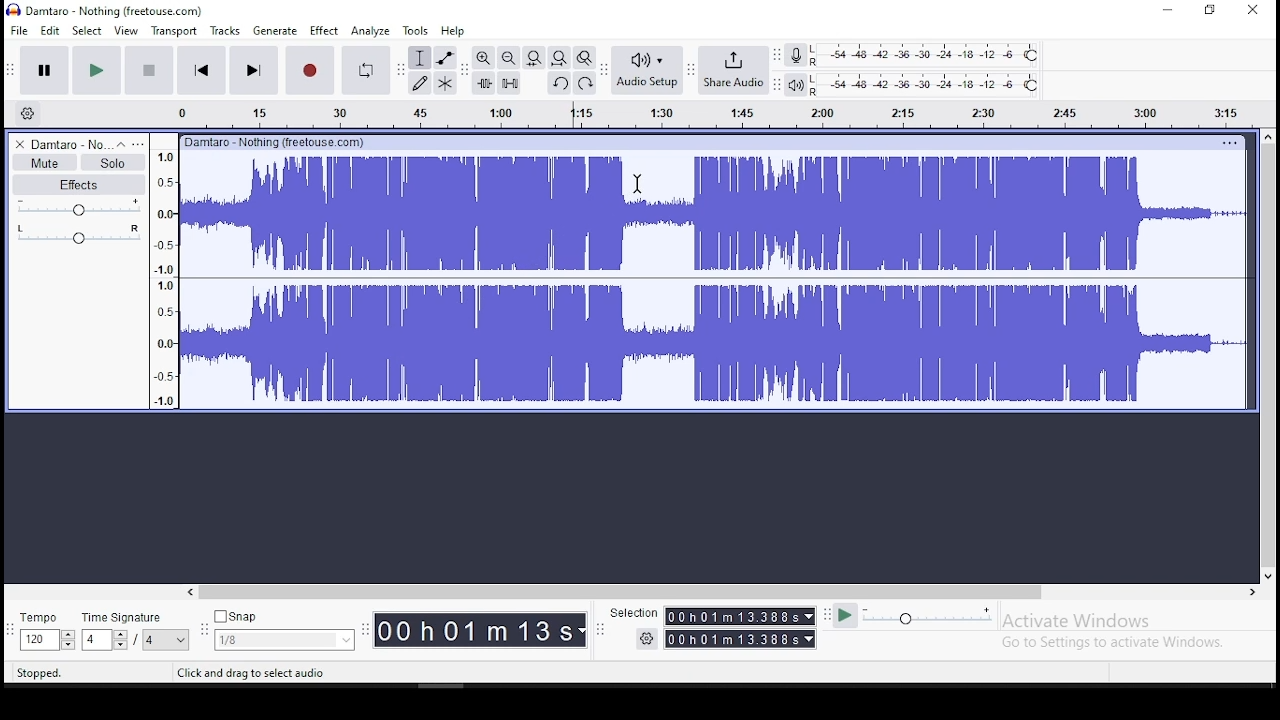 This screenshot has width=1280, height=720. What do you see at coordinates (1267, 574) in the screenshot?
I see `scroll down` at bounding box center [1267, 574].